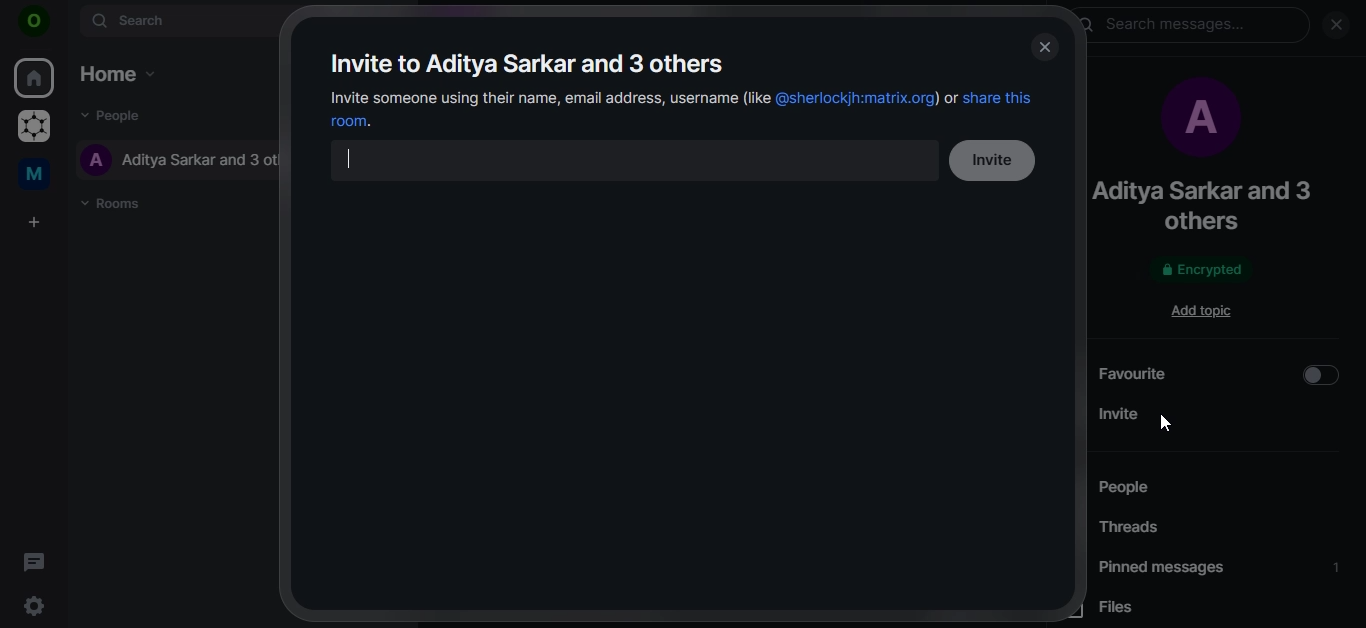  Describe the element at coordinates (1219, 412) in the screenshot. I see `invite` at that location.